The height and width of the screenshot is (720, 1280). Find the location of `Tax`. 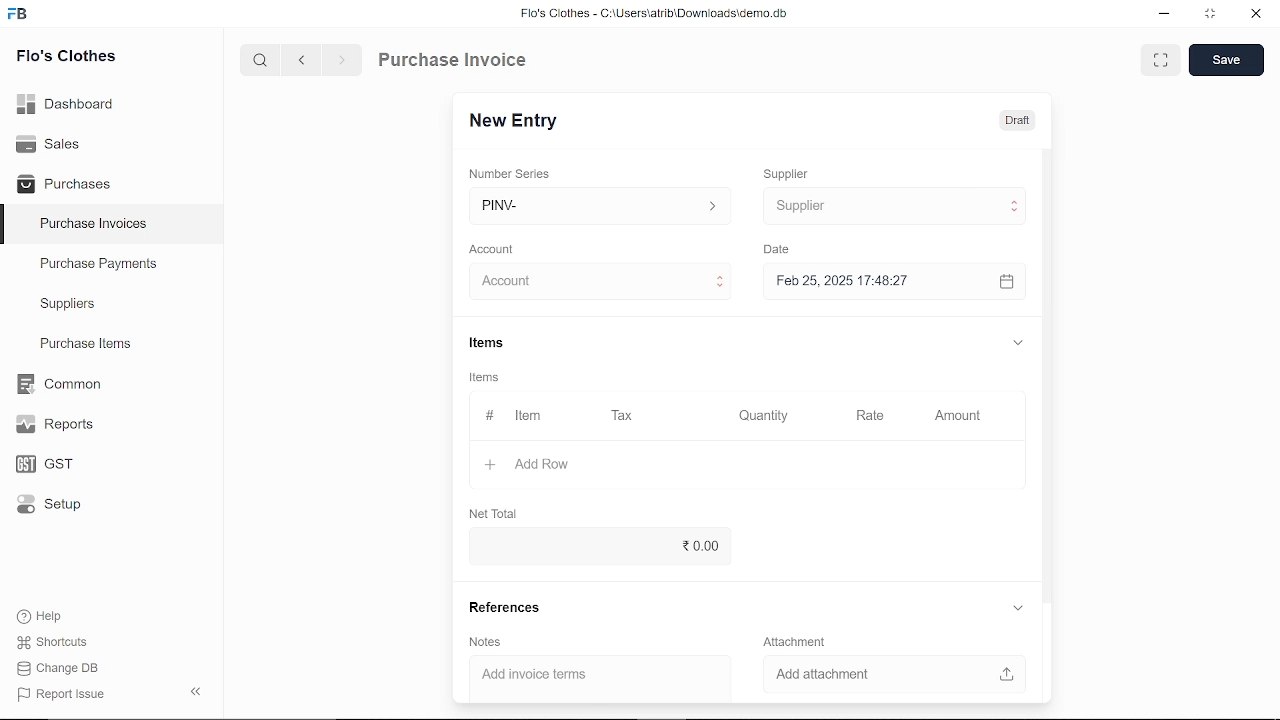

Tax is located at coordinates (626, 416).